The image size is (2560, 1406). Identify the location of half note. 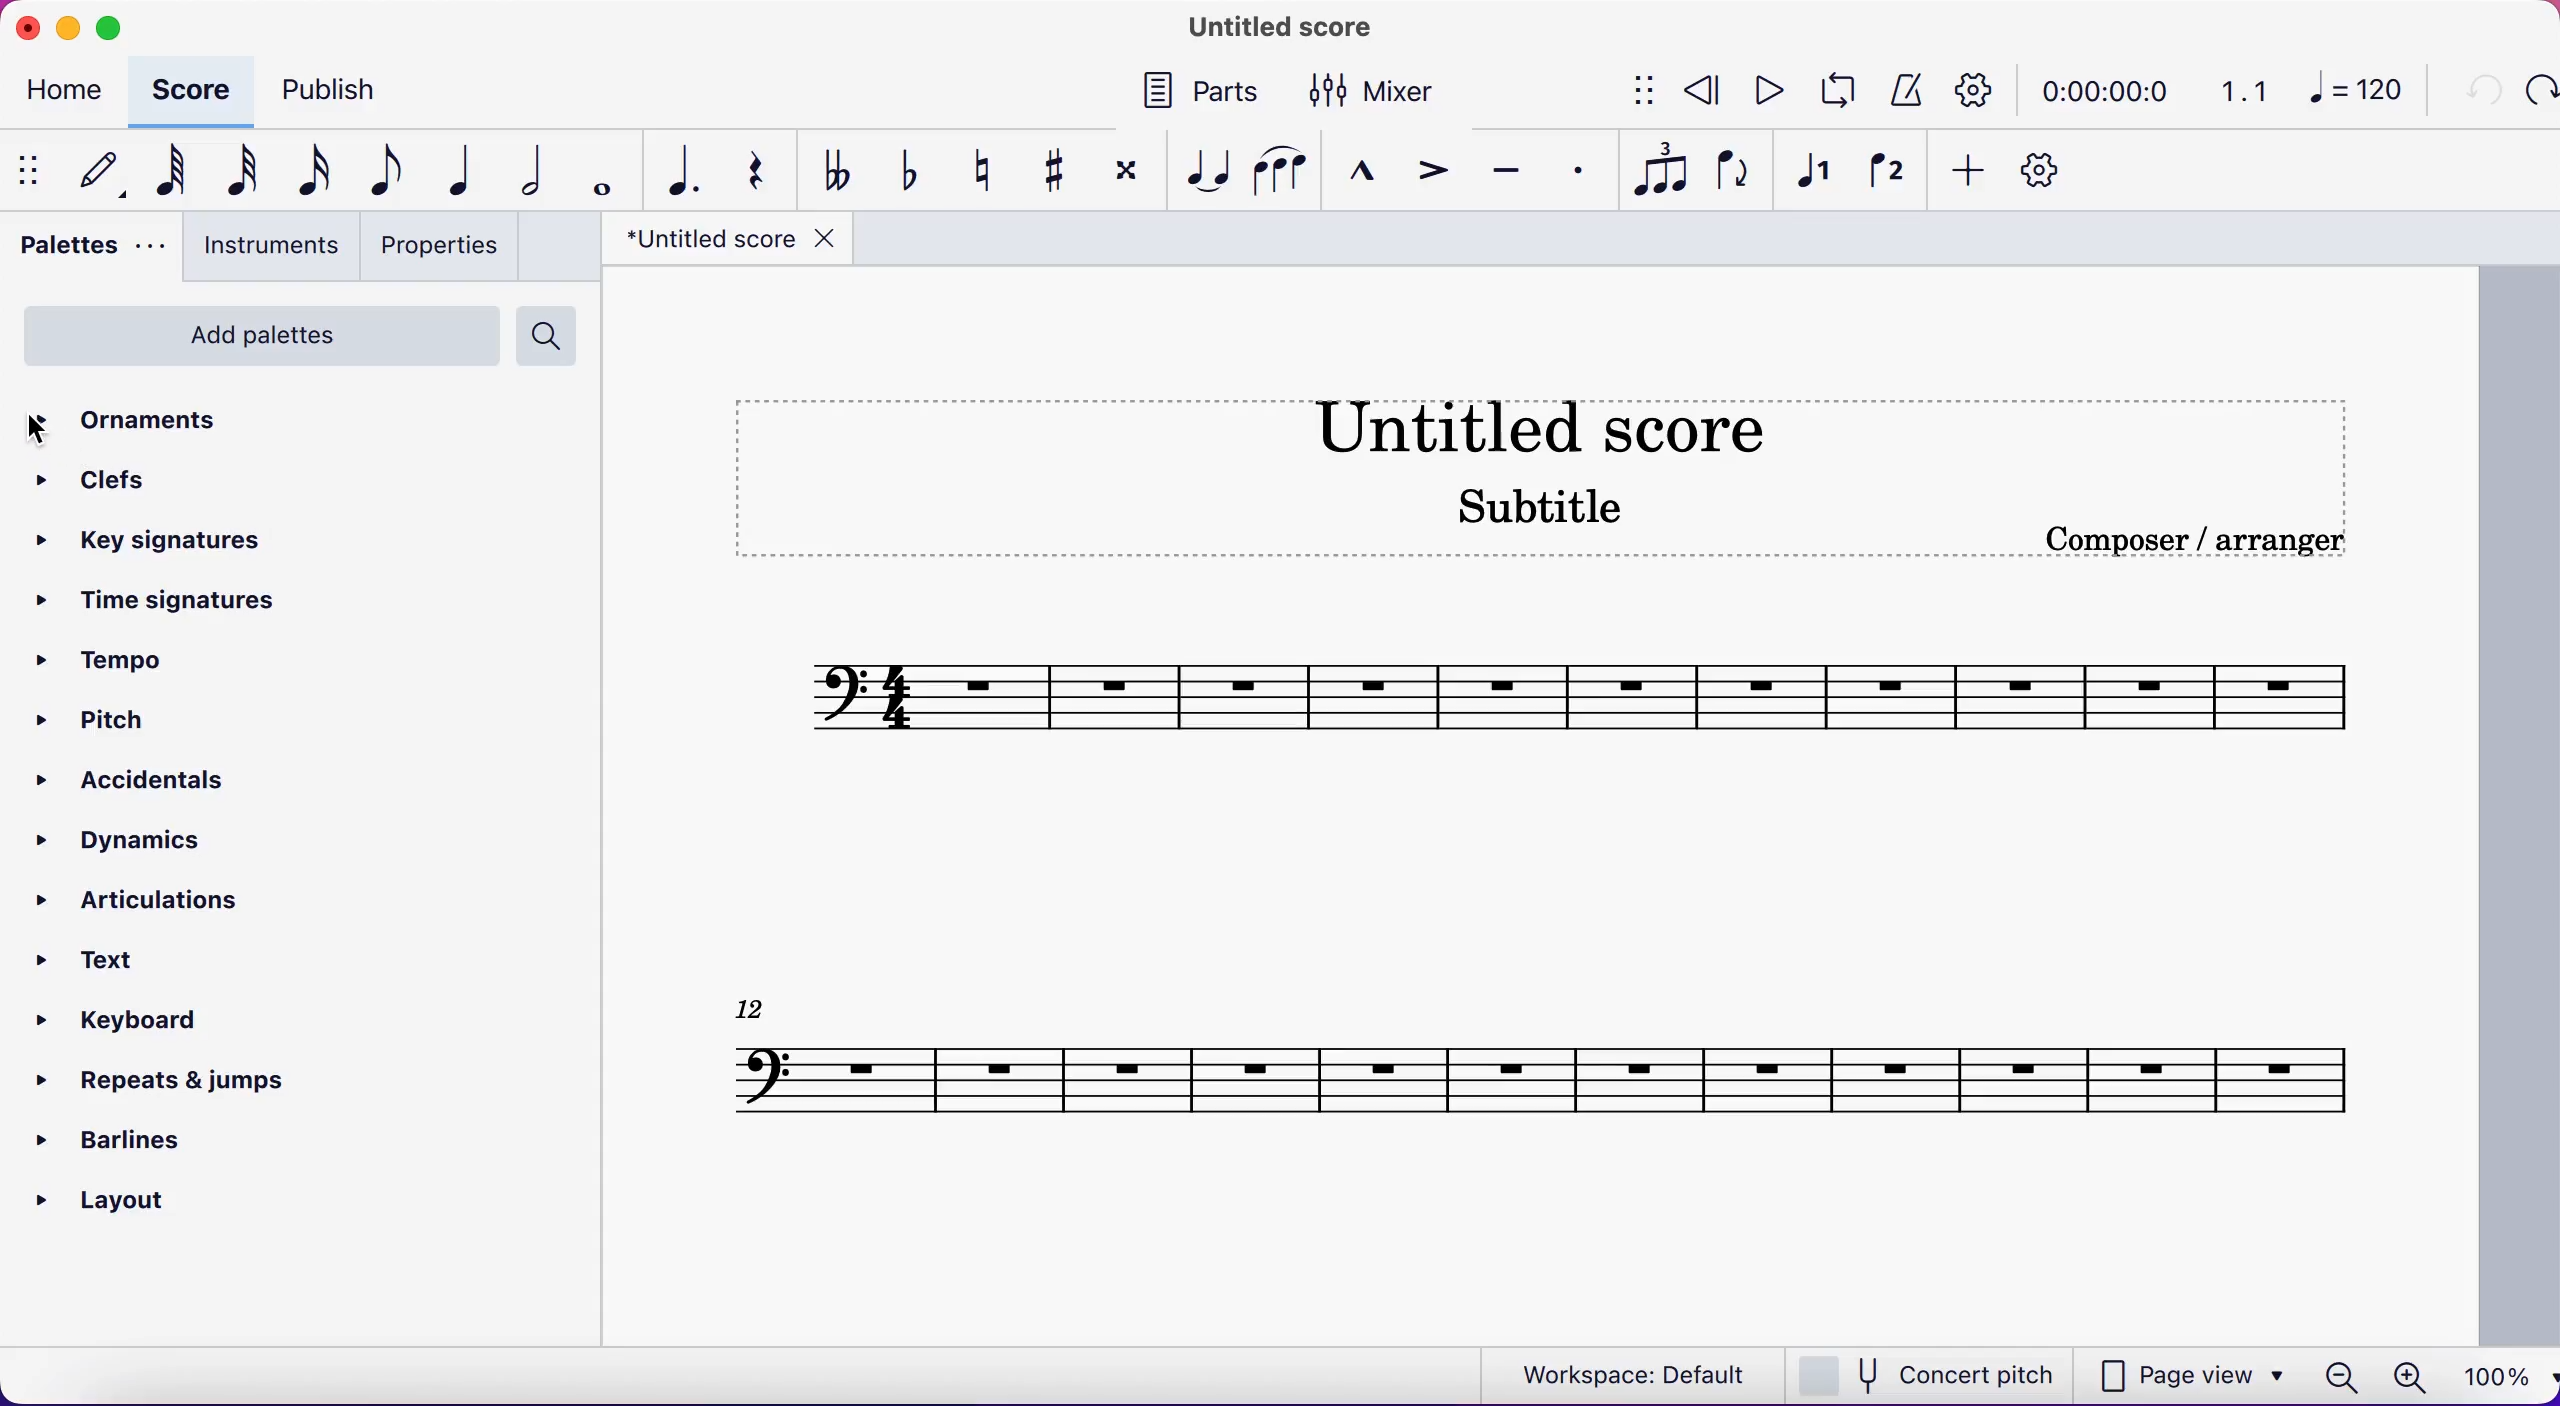
(523, 170).